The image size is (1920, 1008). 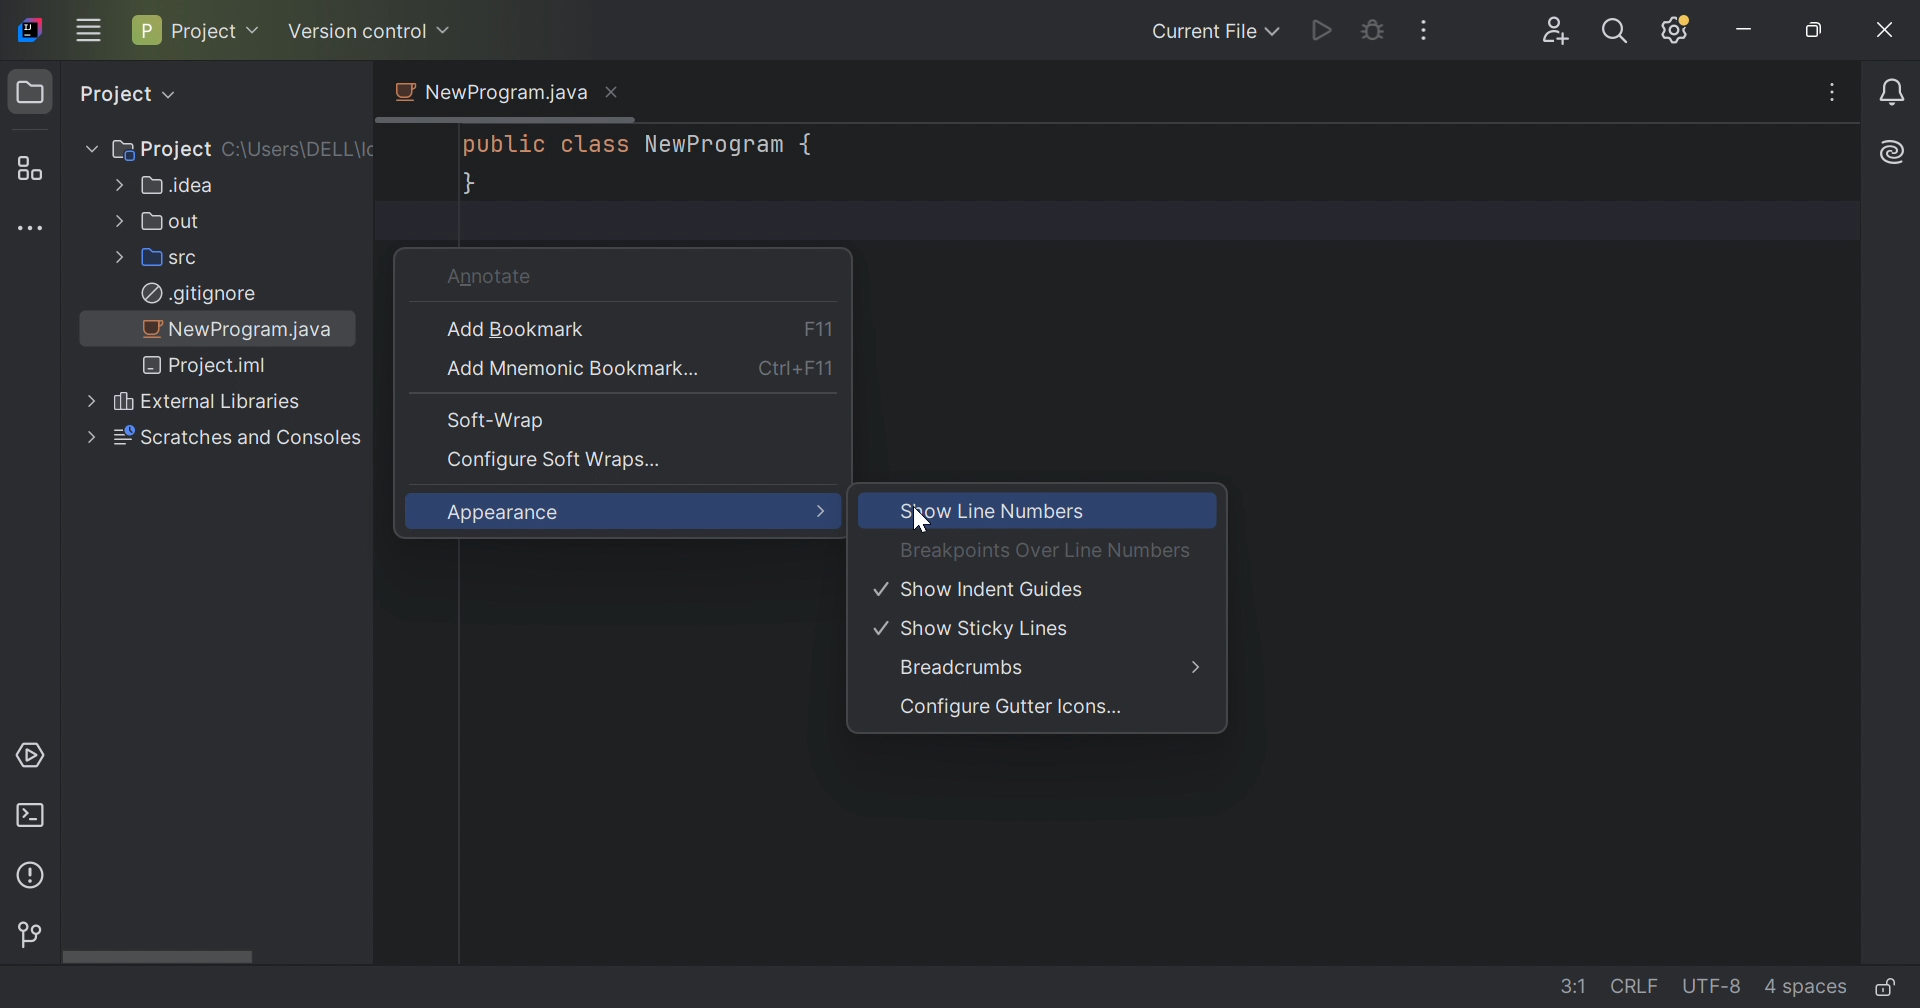 What do you see at coordinates (1011, 711) in the screenshot?
I see `Configure Gutter Icons...` at bounding box center [1011, 711].